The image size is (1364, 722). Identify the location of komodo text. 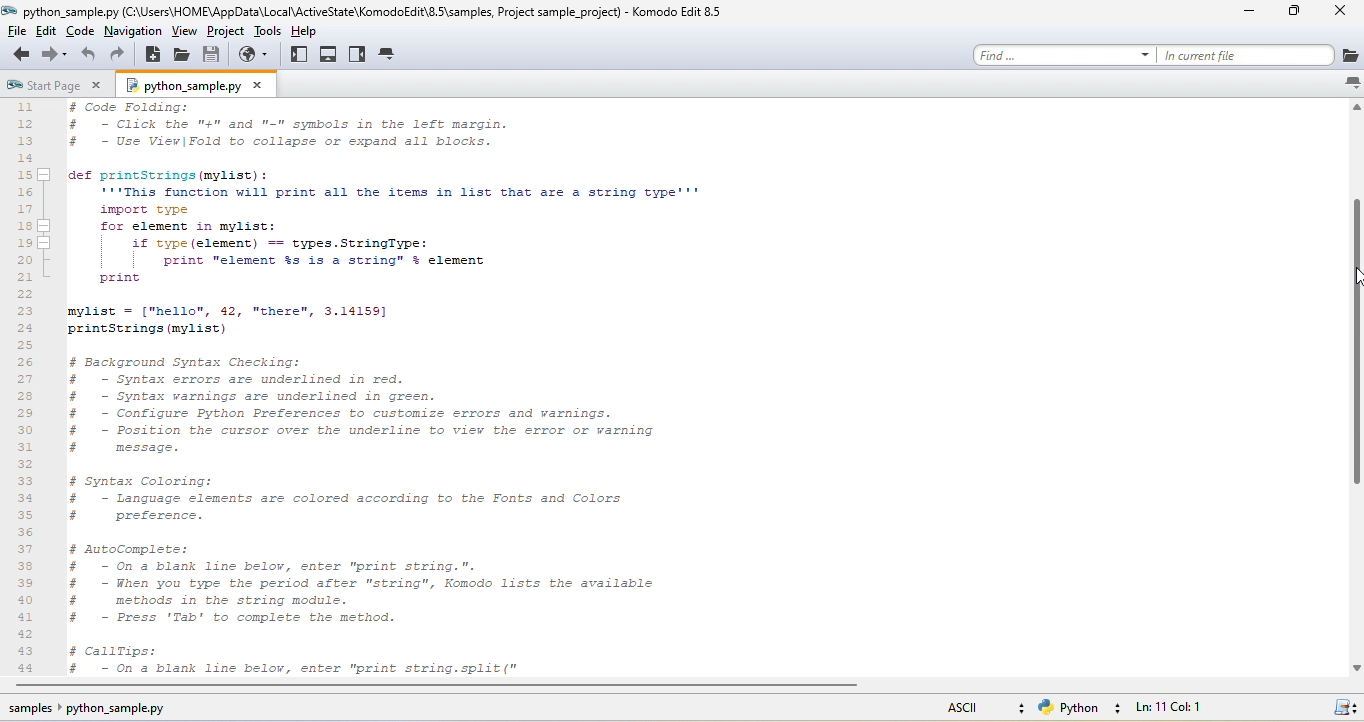
(359, 388).